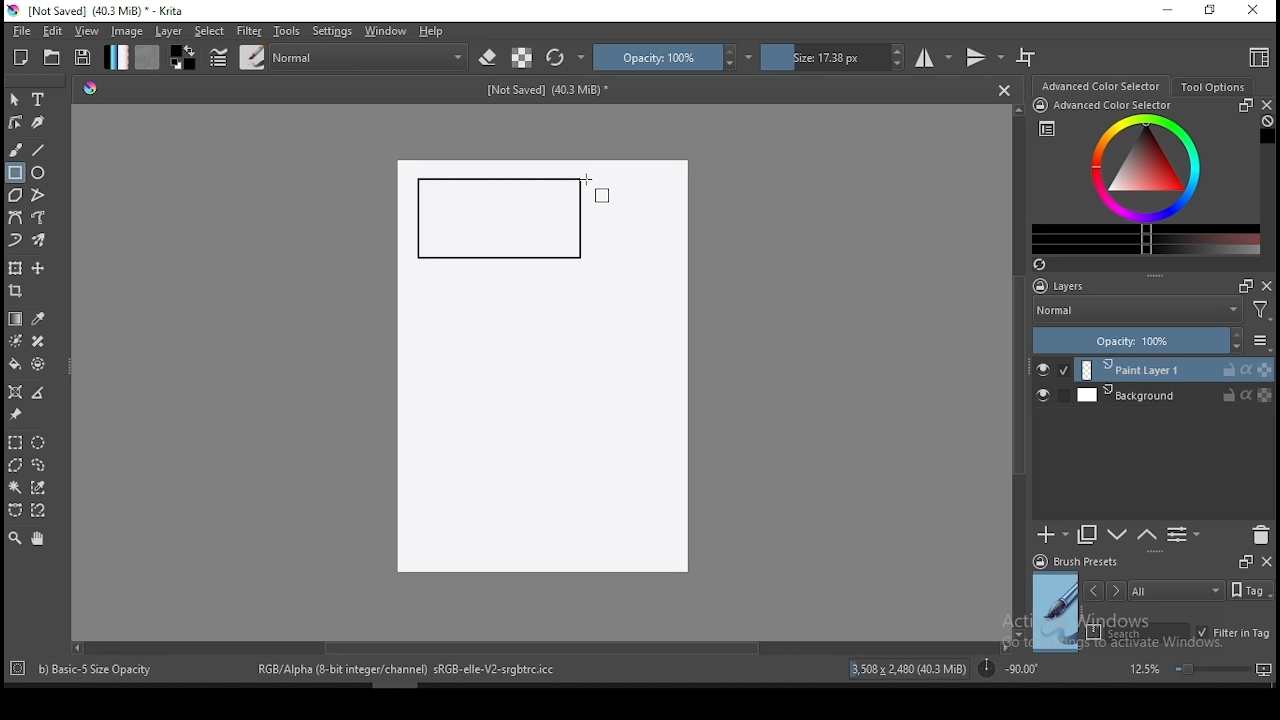 The width and height of the screenshot is (1280, 720). What do you see at coordinates (15, 173) in the screenshot?
I see `rectangle tool` at bounding box center [15, 173].